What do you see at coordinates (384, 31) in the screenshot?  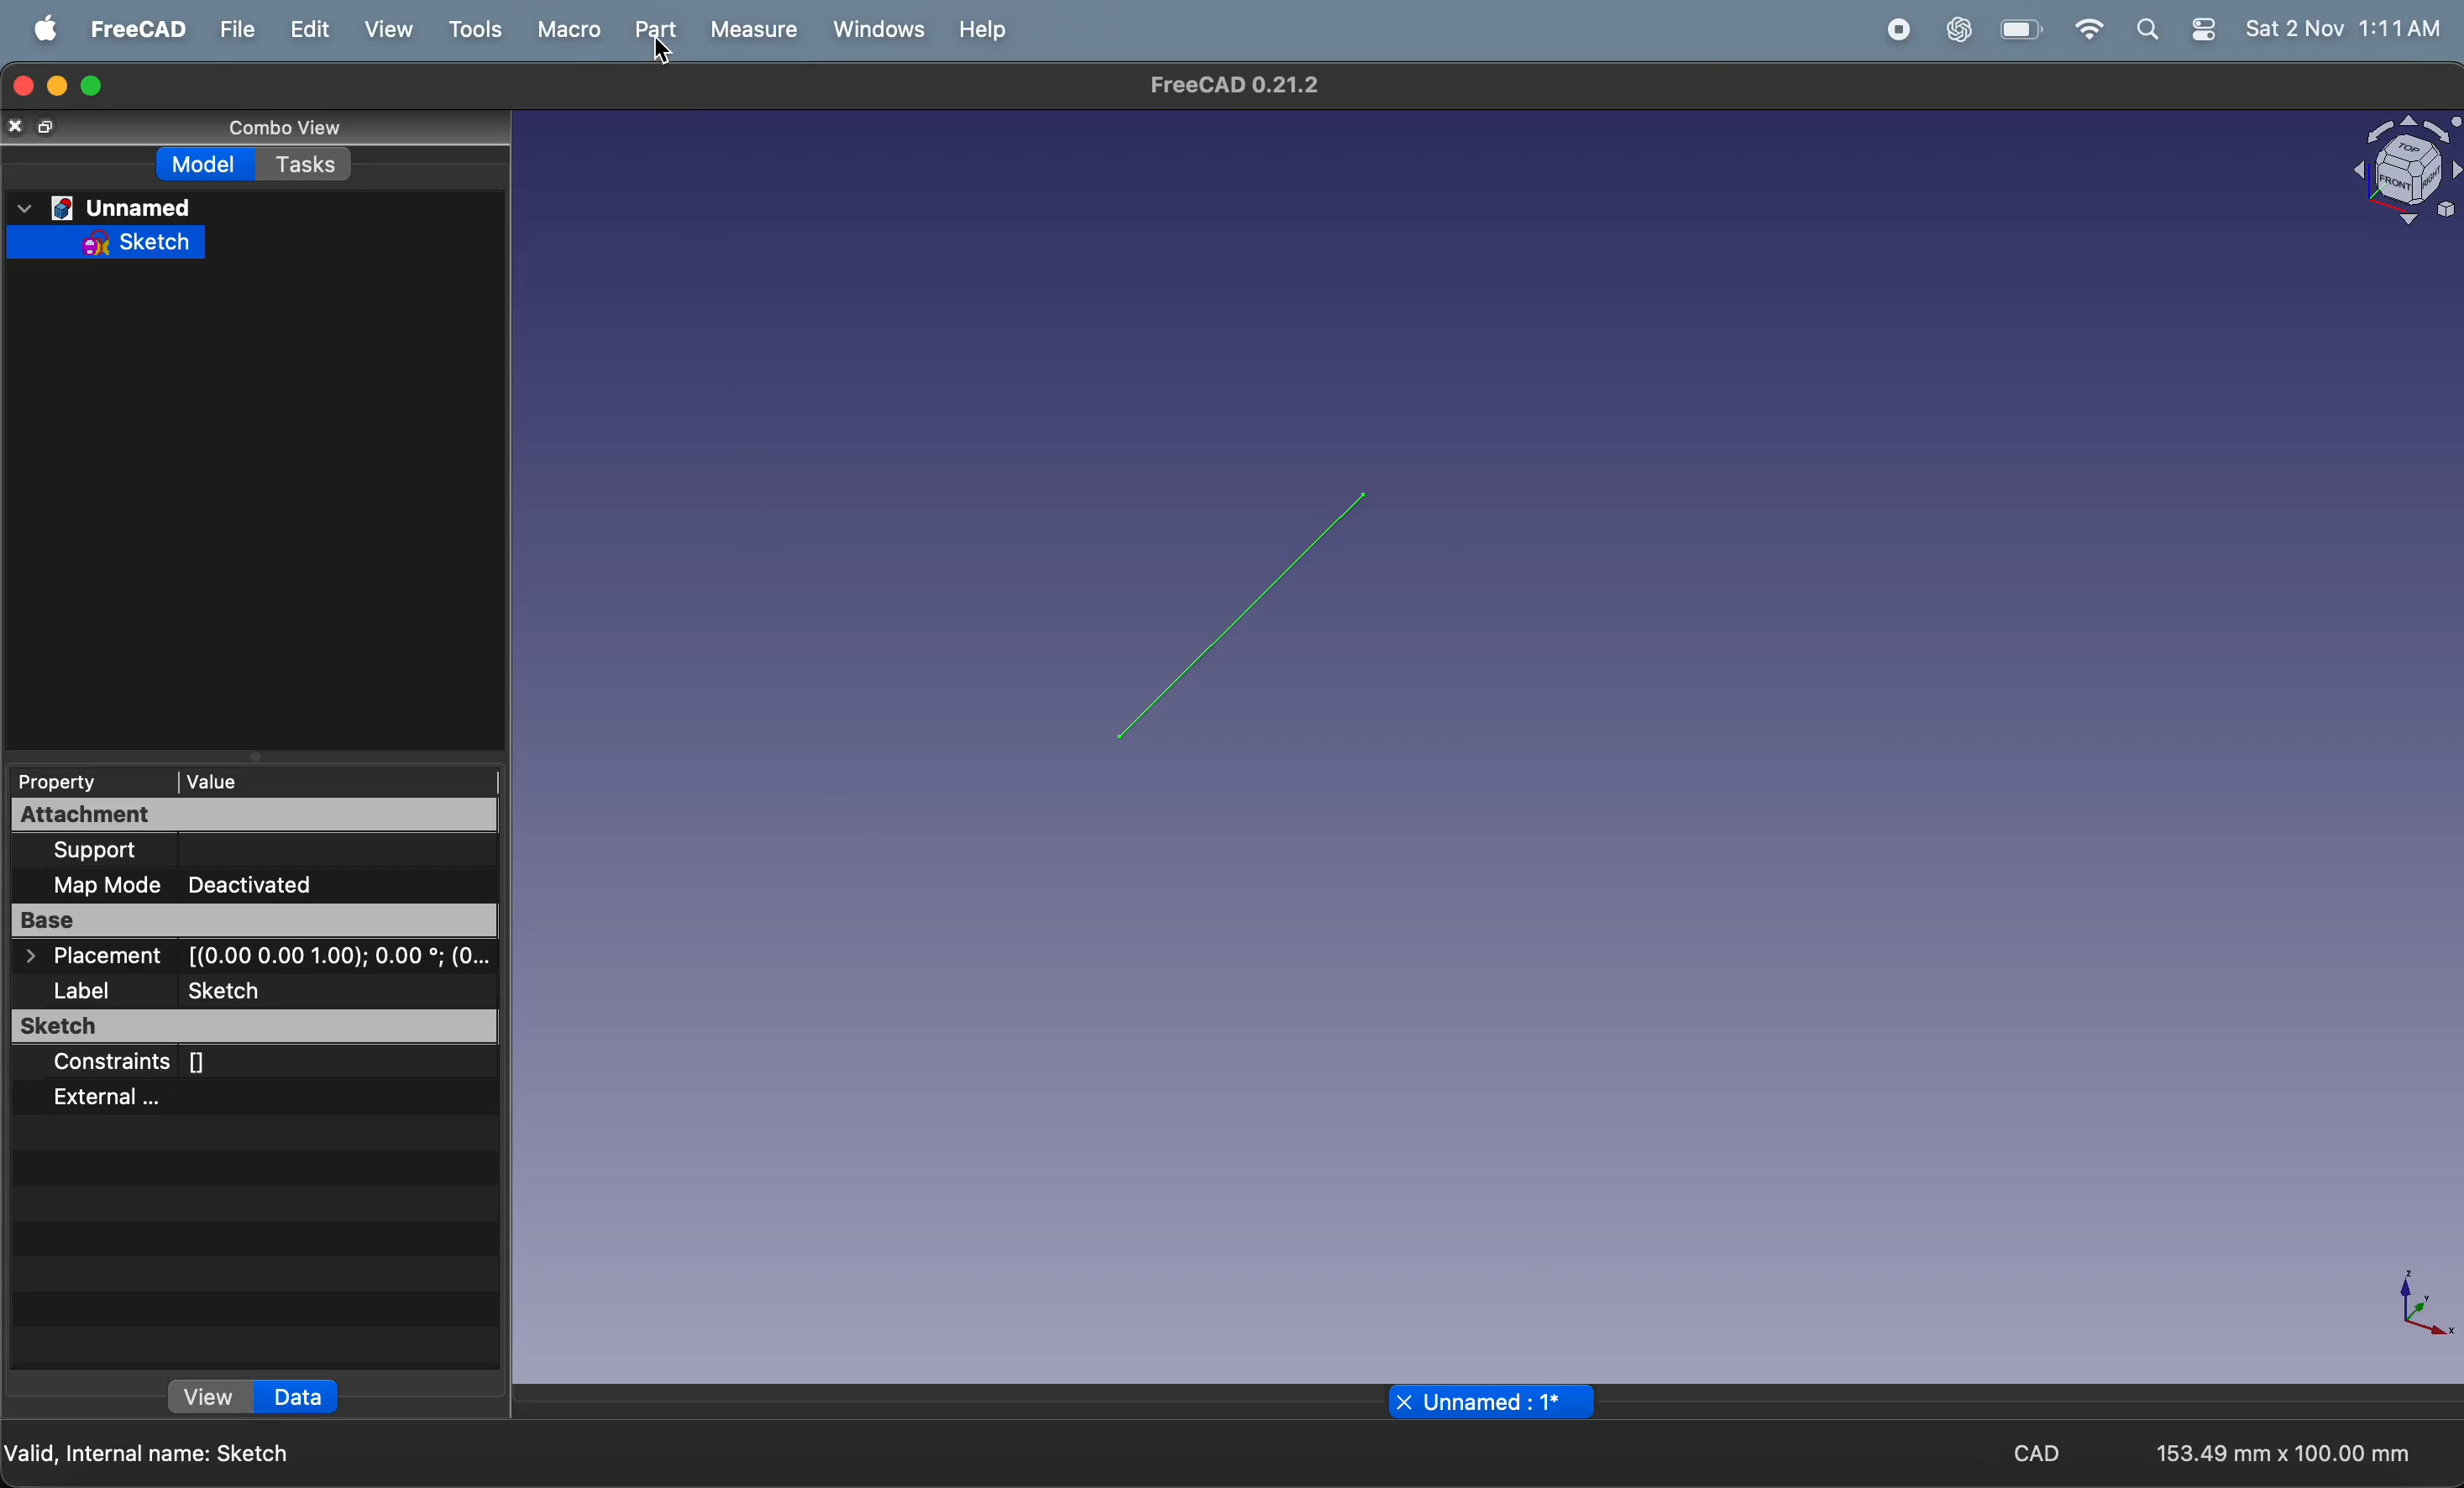 I see `view` at bounding box center [384, 31].